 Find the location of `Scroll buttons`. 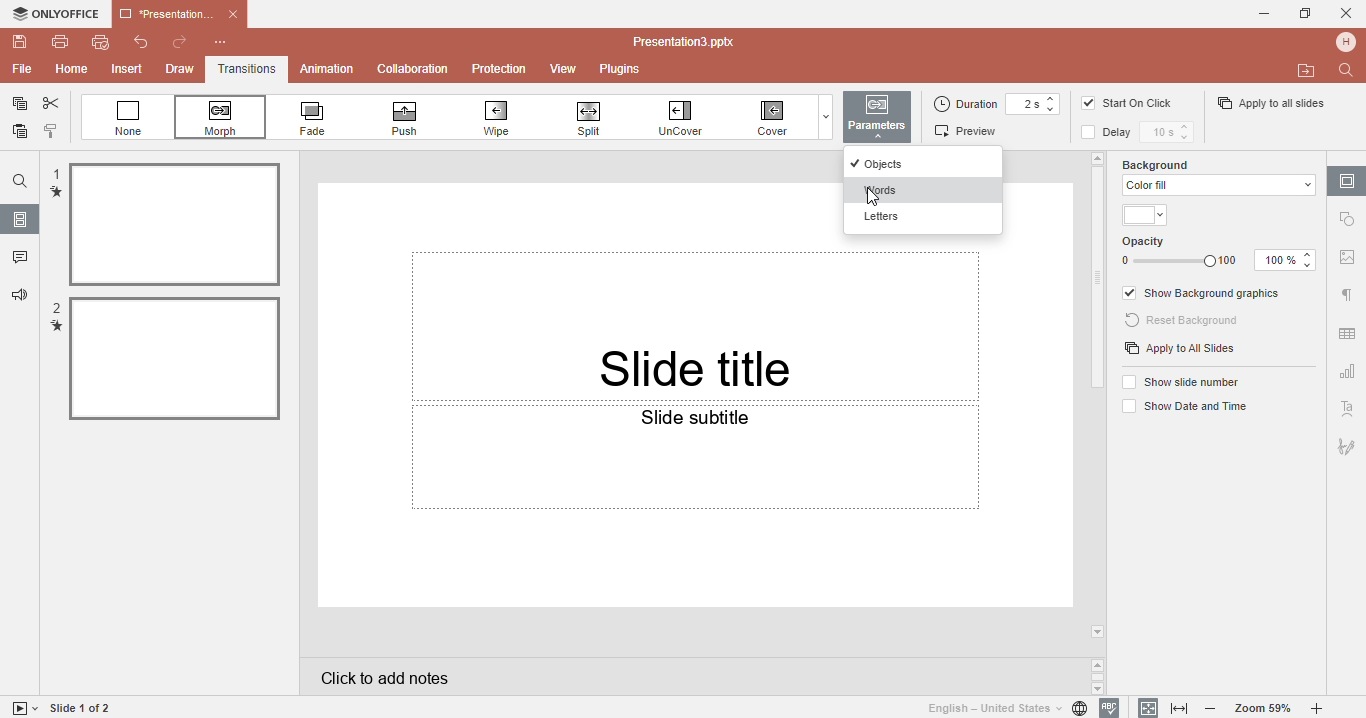

Scroll buttons is located at coordinates (1099, 676).